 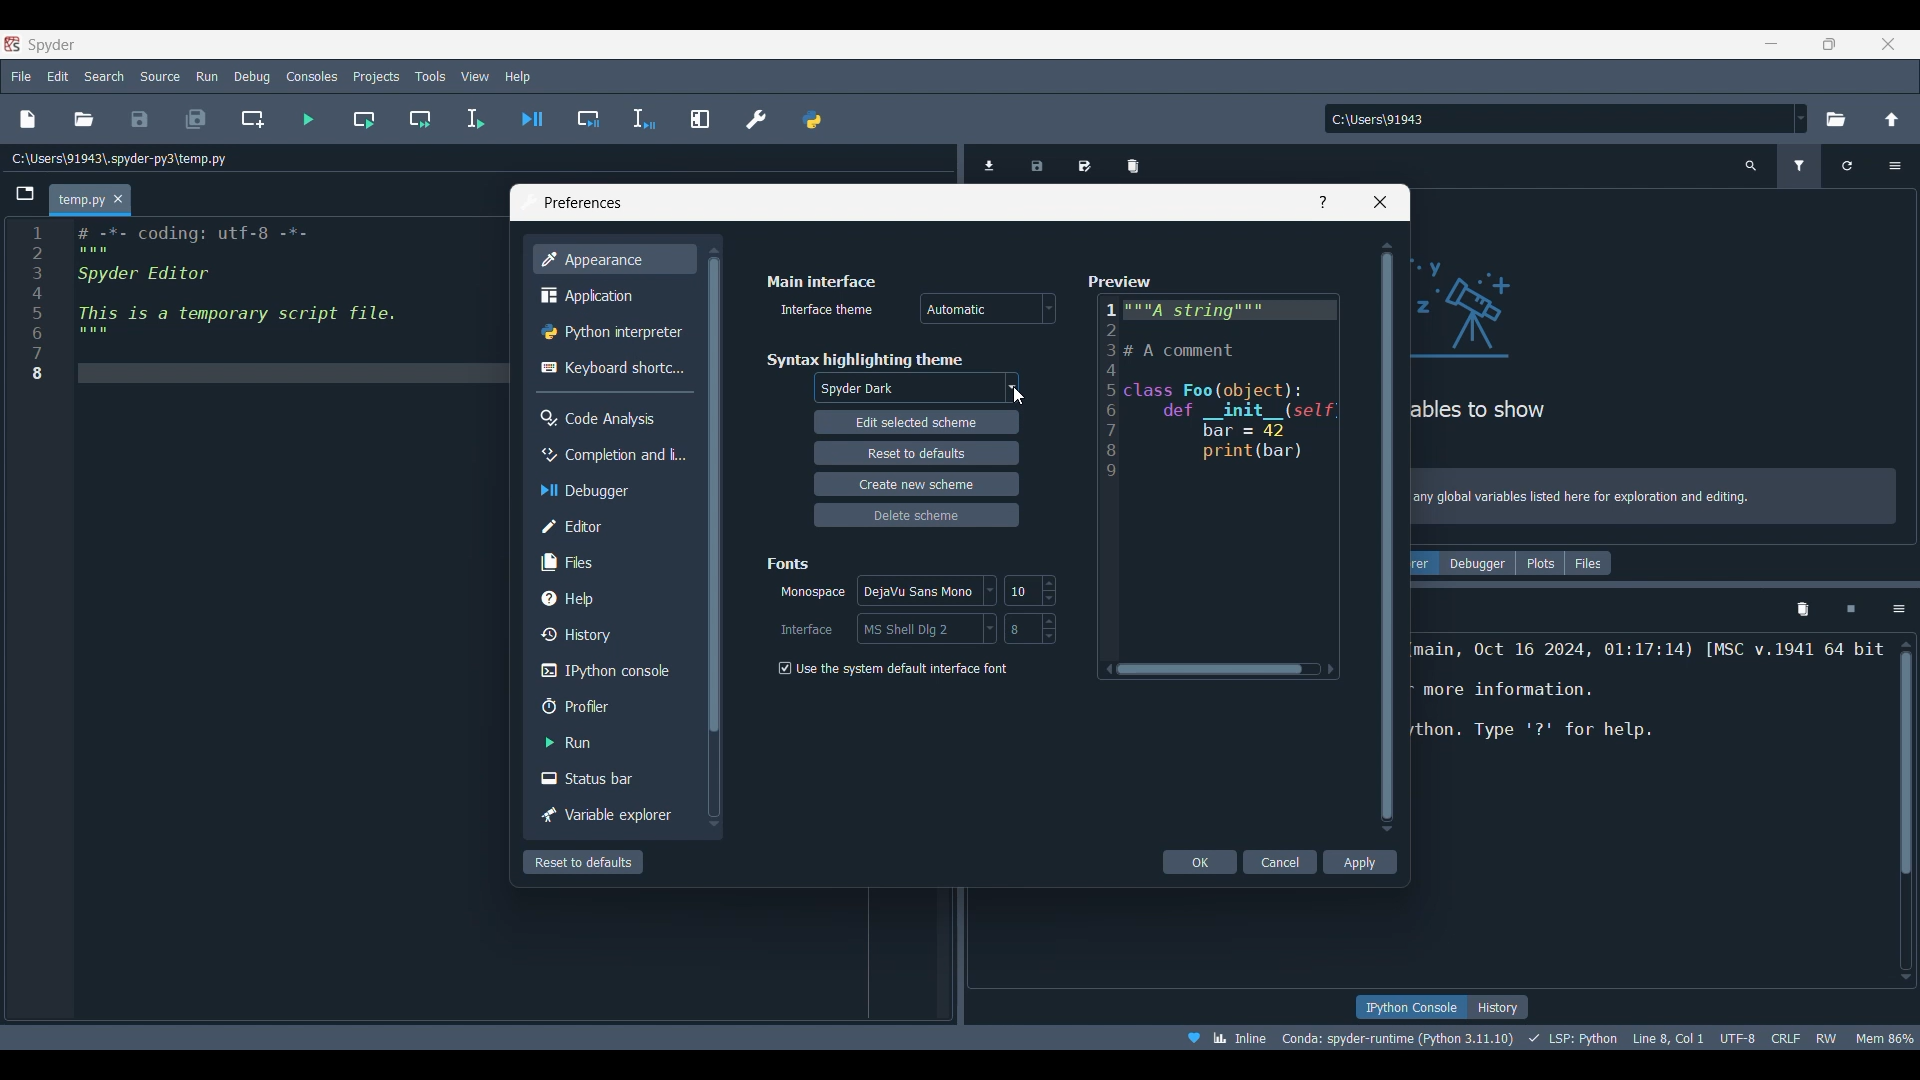 What do you see at coordinates (1885, 1036) in the screenshot?
I see `memory usage` at bounding box center [1885, 1036].